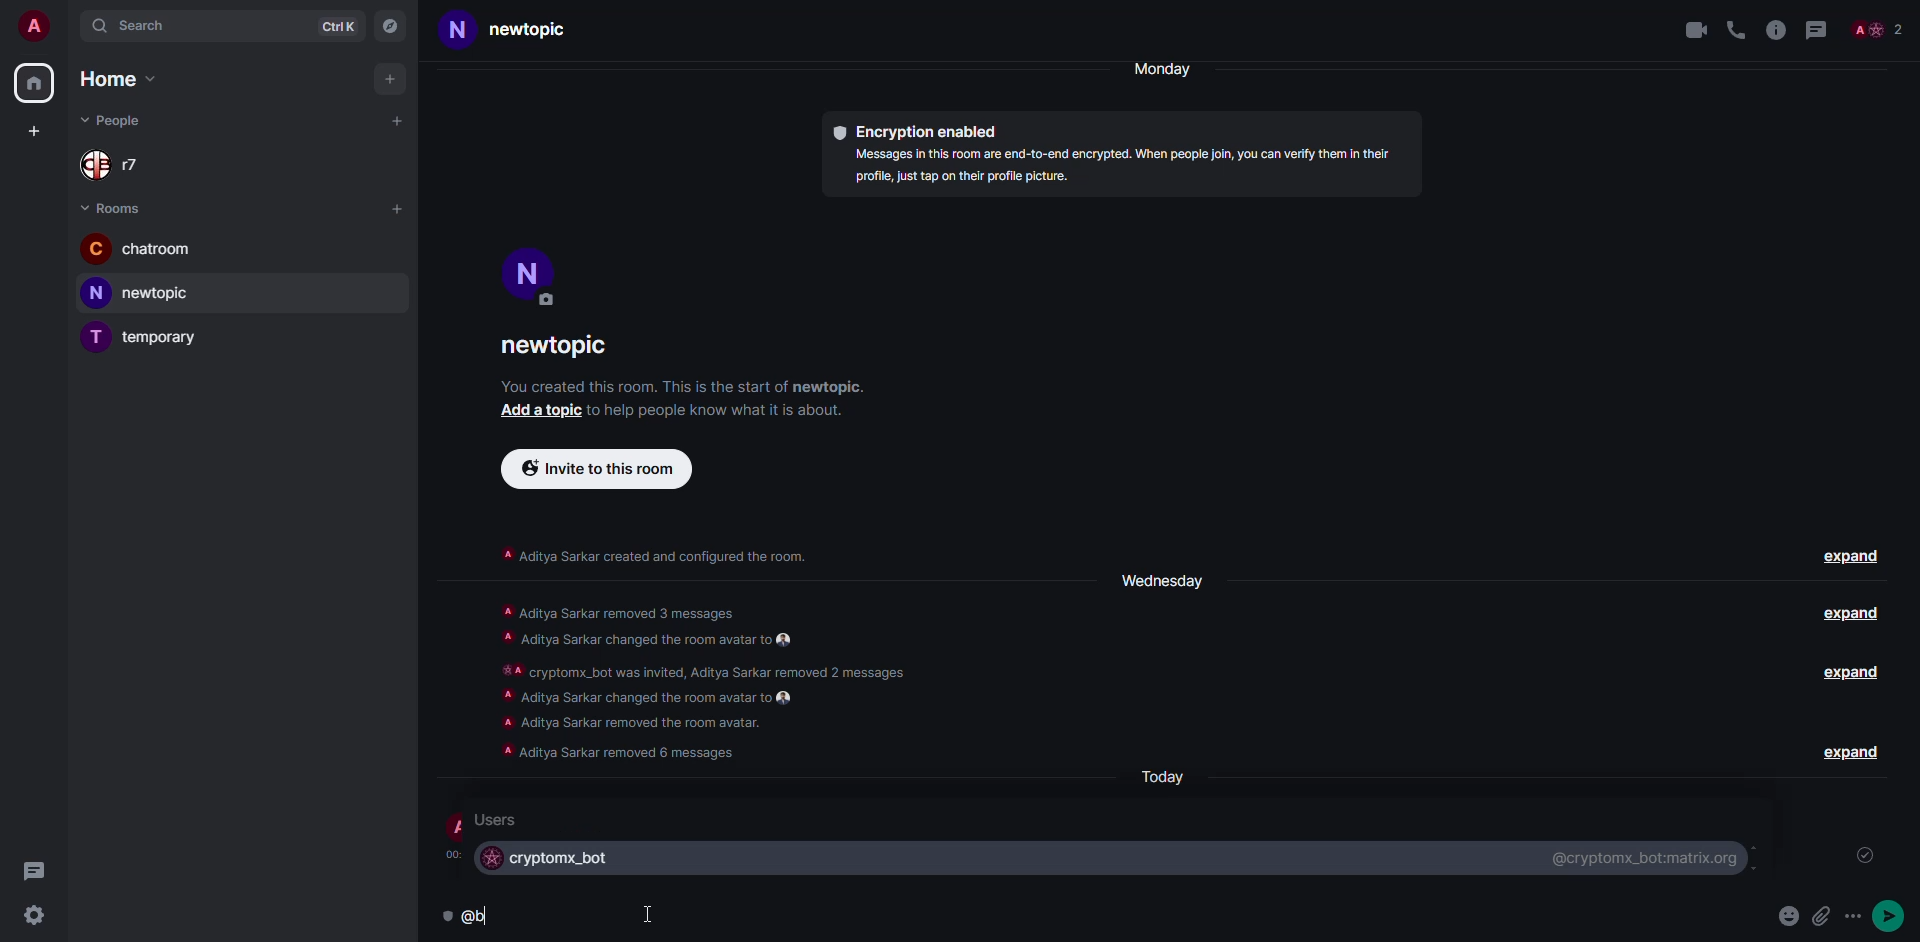 The width and height of the screenshot is (1920, 942). What do you see at coordinates (529, 272) in the screenshot?
I see `profile` at bounding box center [529, 272].